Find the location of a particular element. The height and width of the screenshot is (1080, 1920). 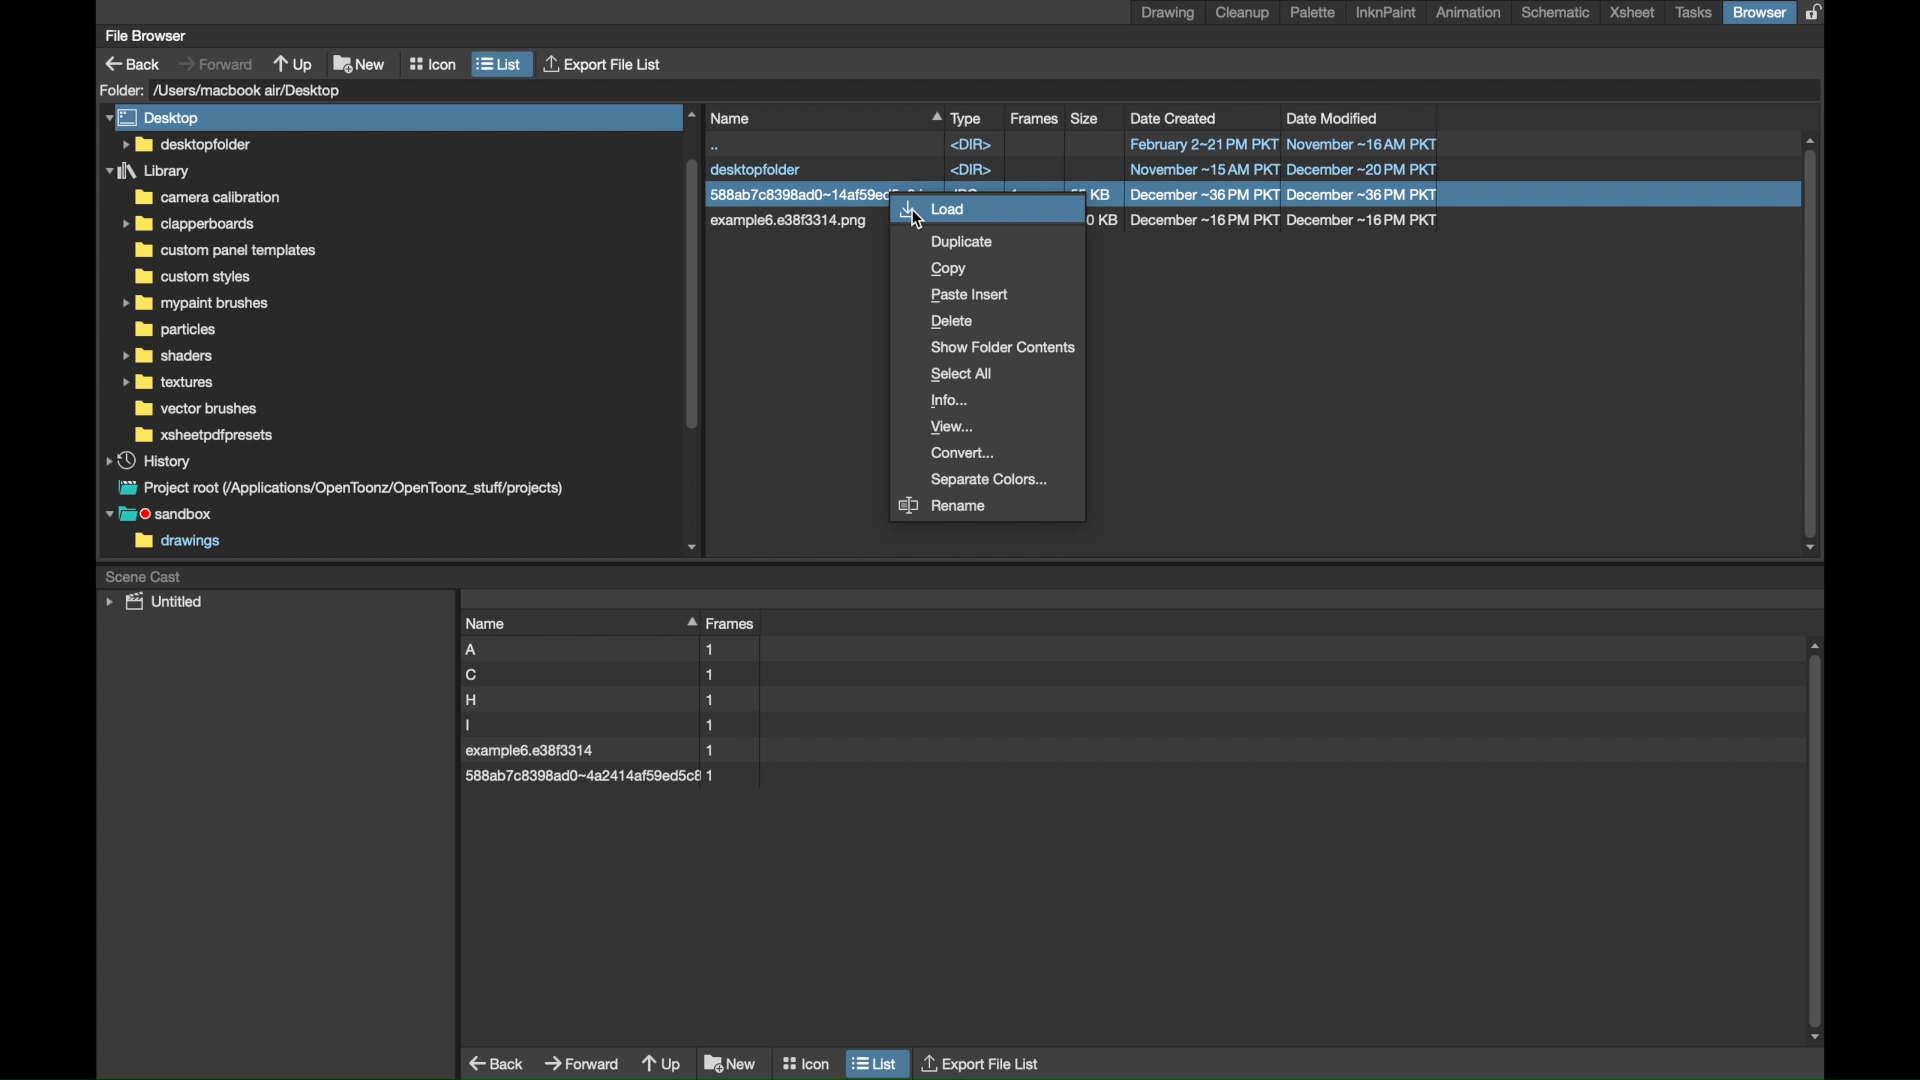

view is located at coordinates (954, 428).